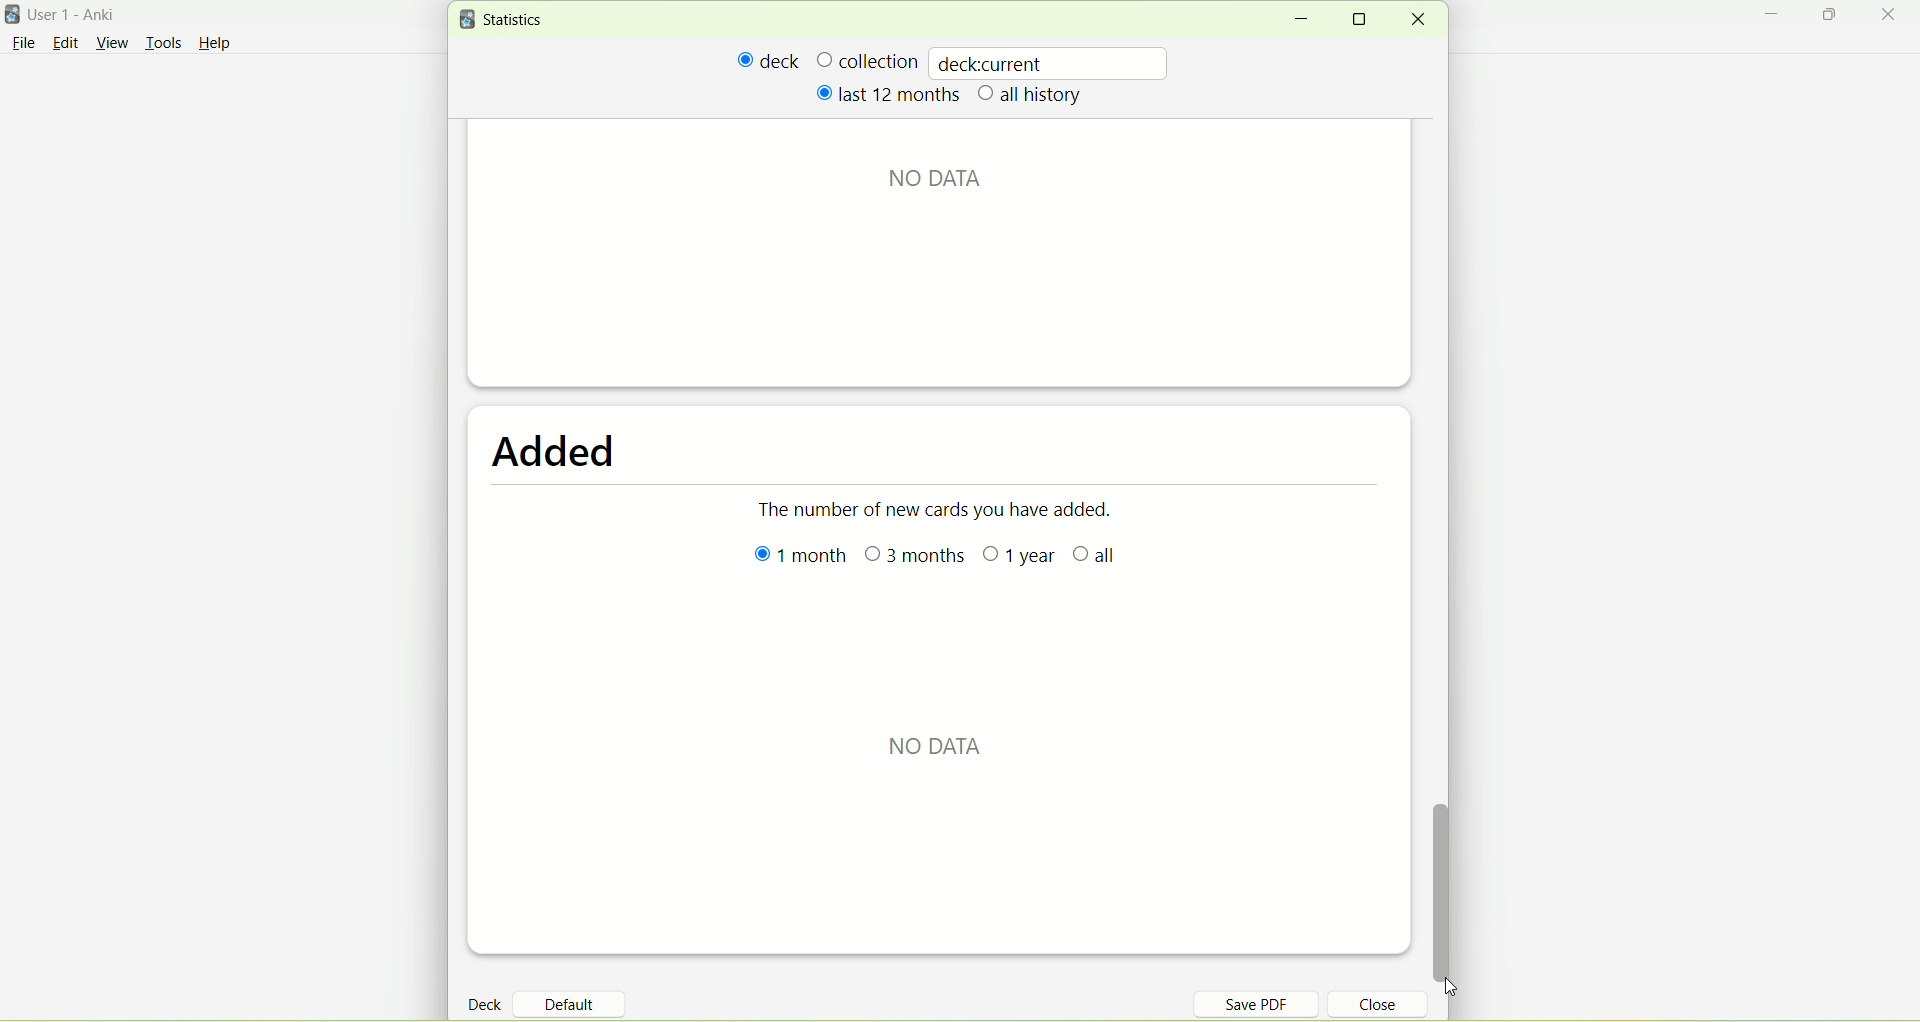 The width and height of the screenshot is (1920, 1022). Describe the element at coordinates (163, 45) in the screenshot. I see `tools` at that location.